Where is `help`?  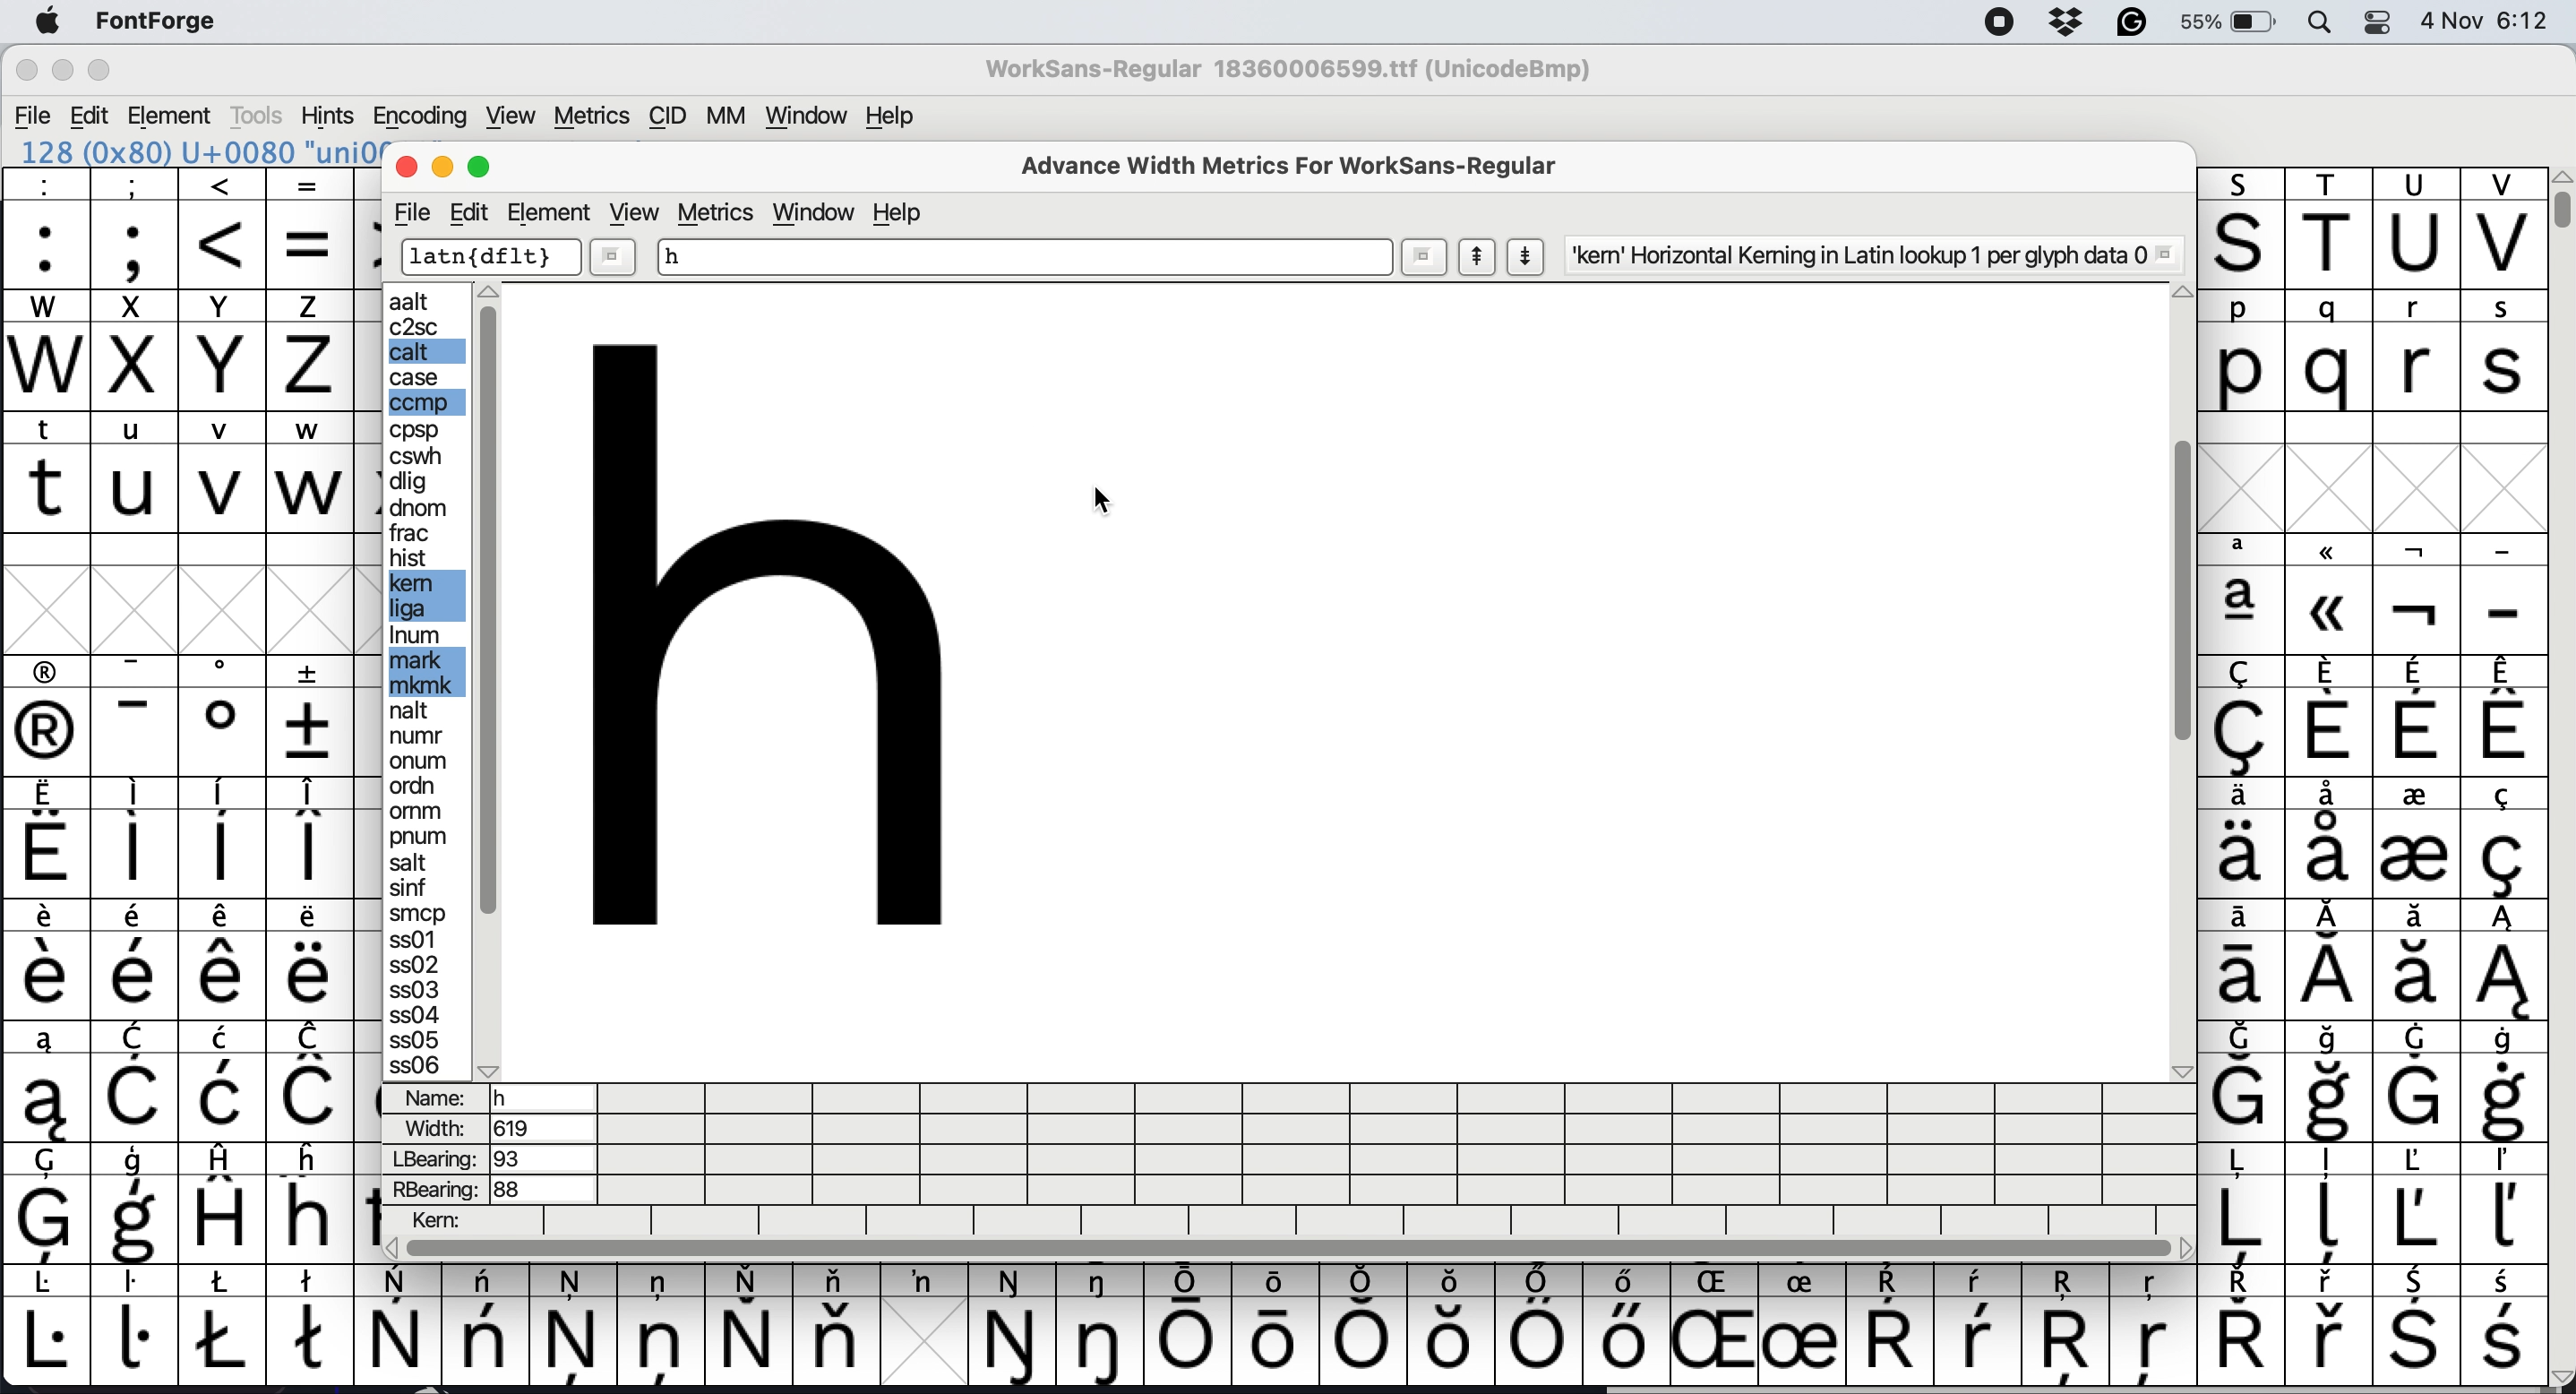 help is located at coordinates (898, 214).